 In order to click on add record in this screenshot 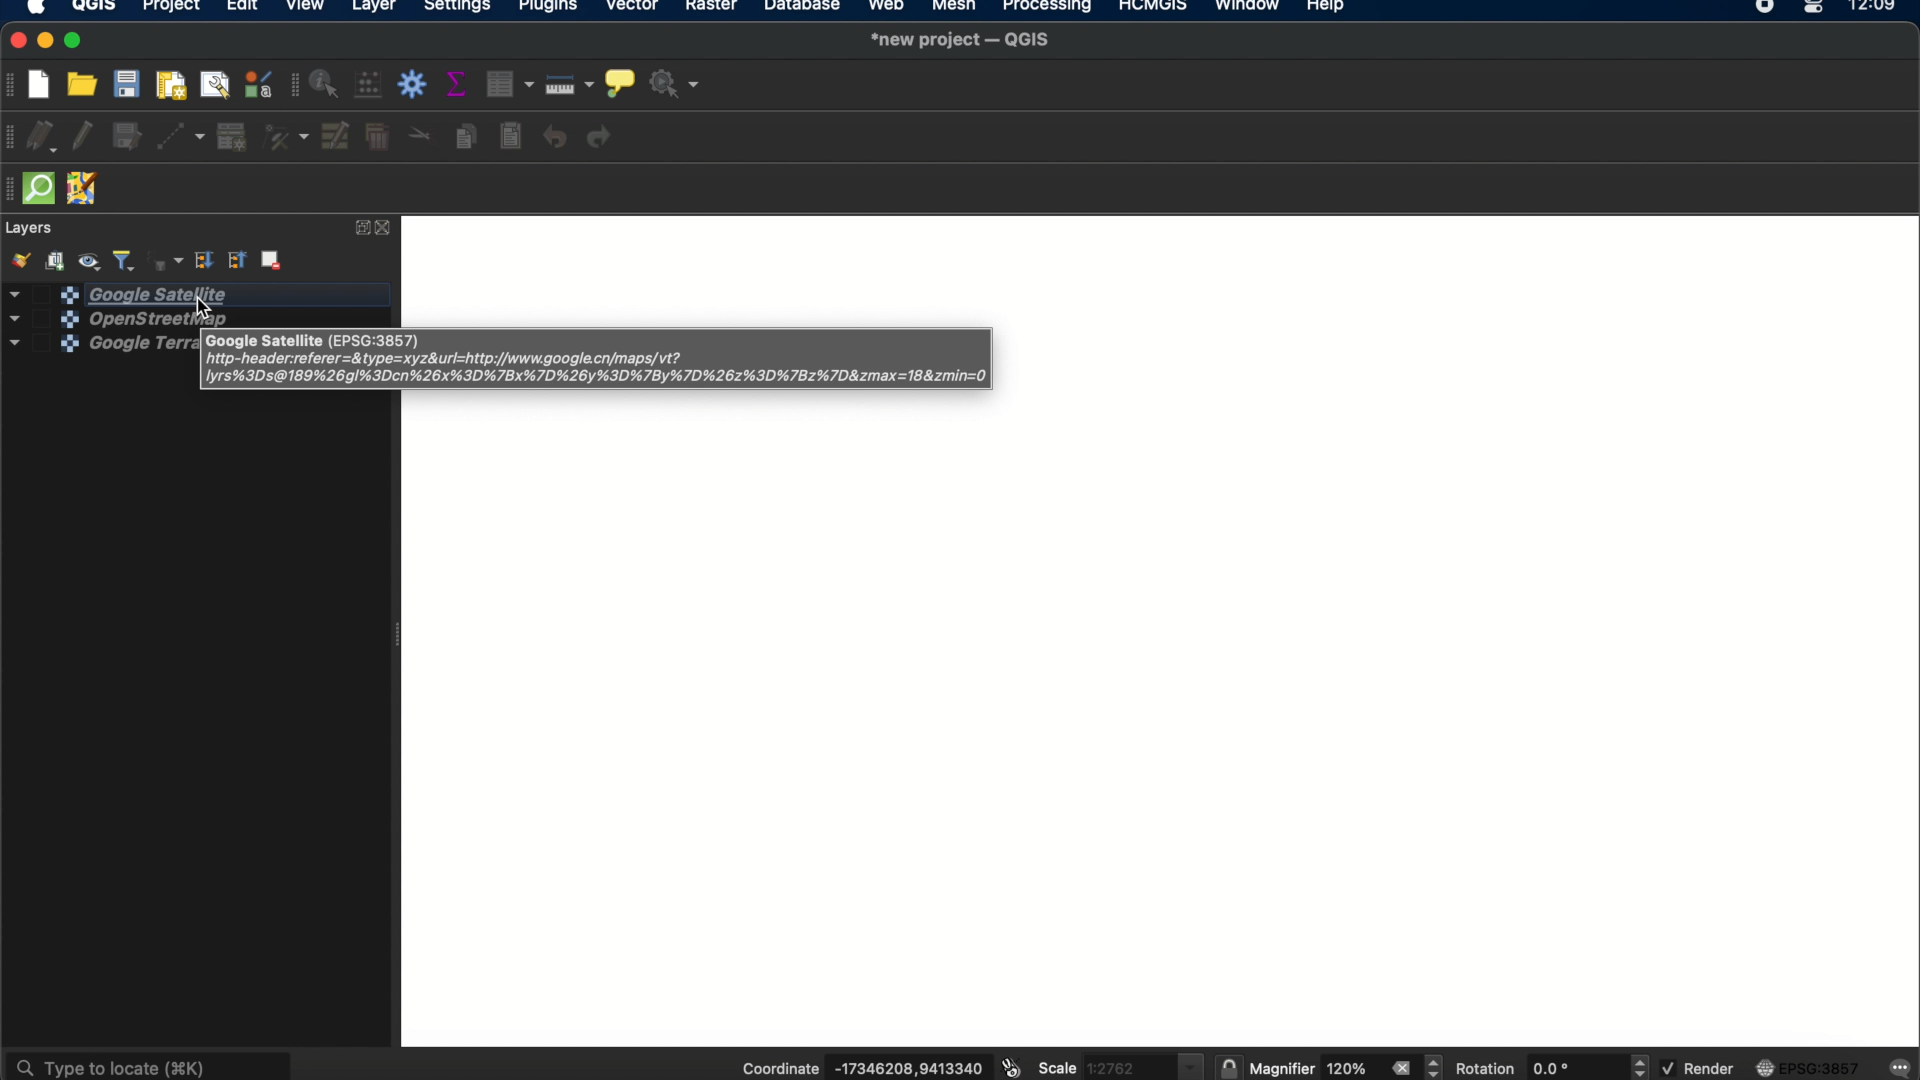, I will do `click(231, 137)`.